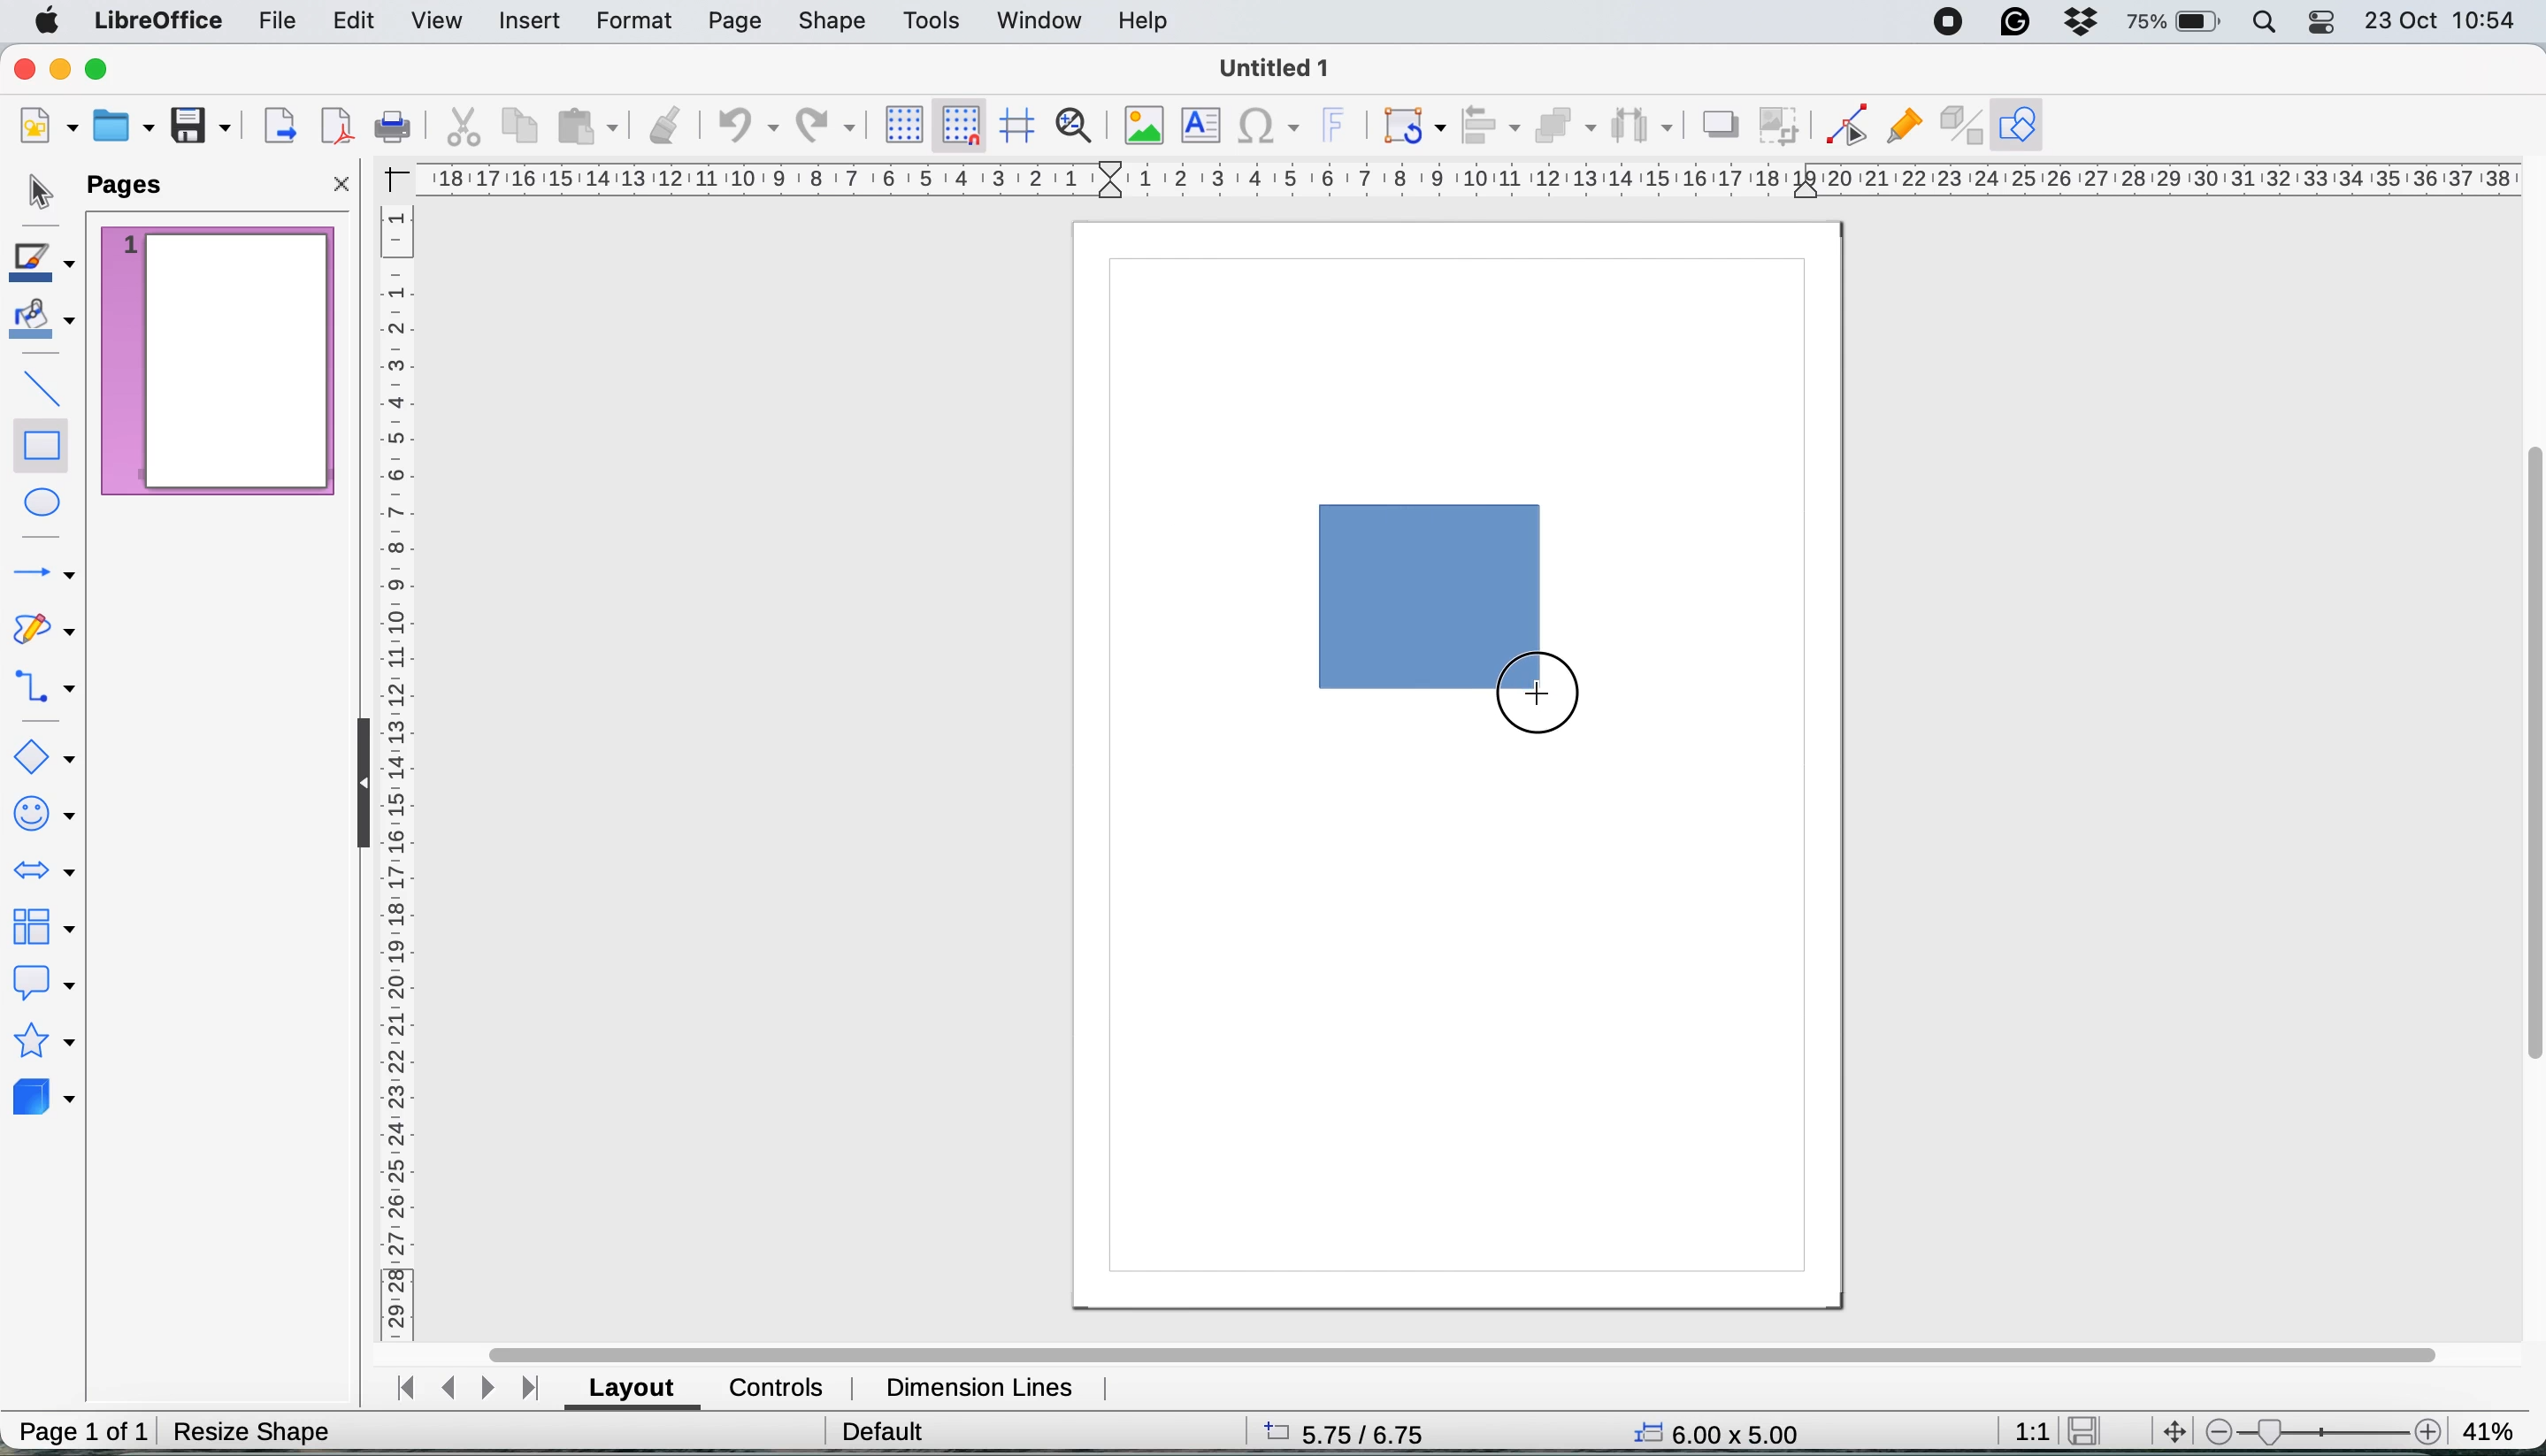  I want to click on fill color, so click(47, 326).